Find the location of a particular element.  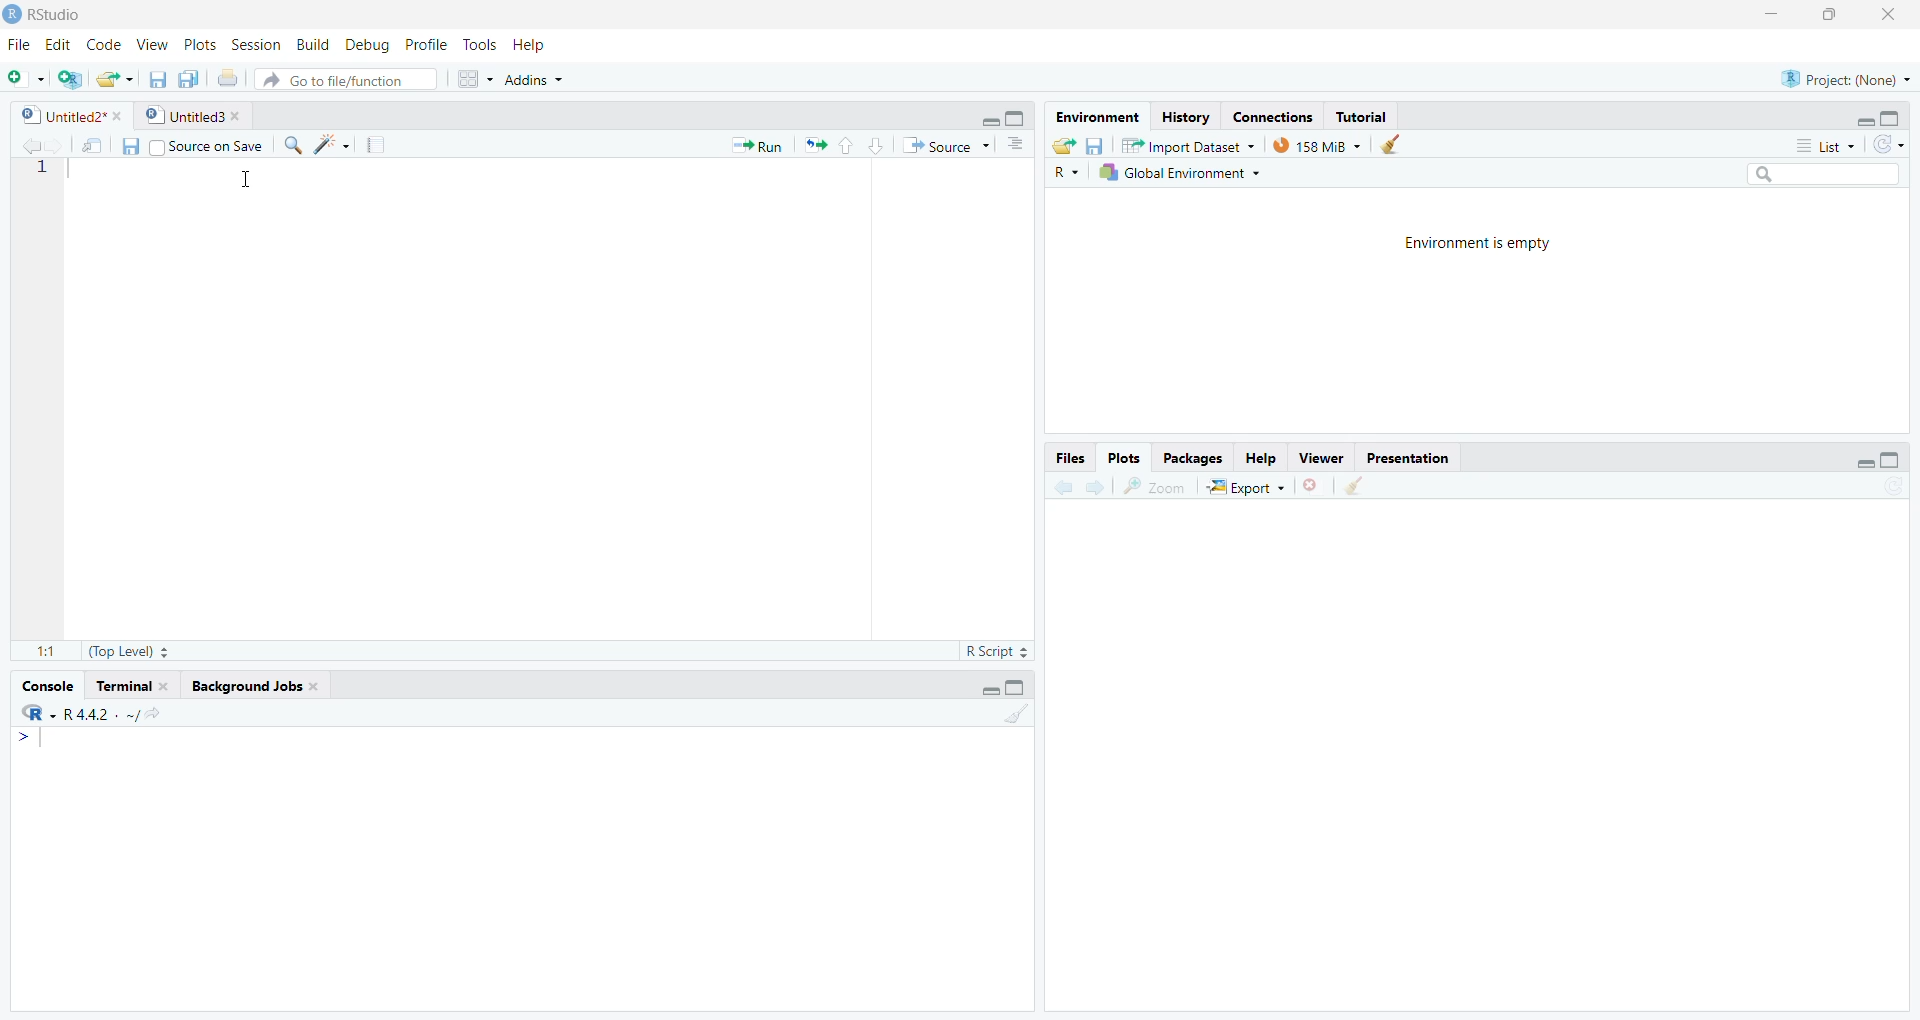

find replace is located at coordinates (291, 144).